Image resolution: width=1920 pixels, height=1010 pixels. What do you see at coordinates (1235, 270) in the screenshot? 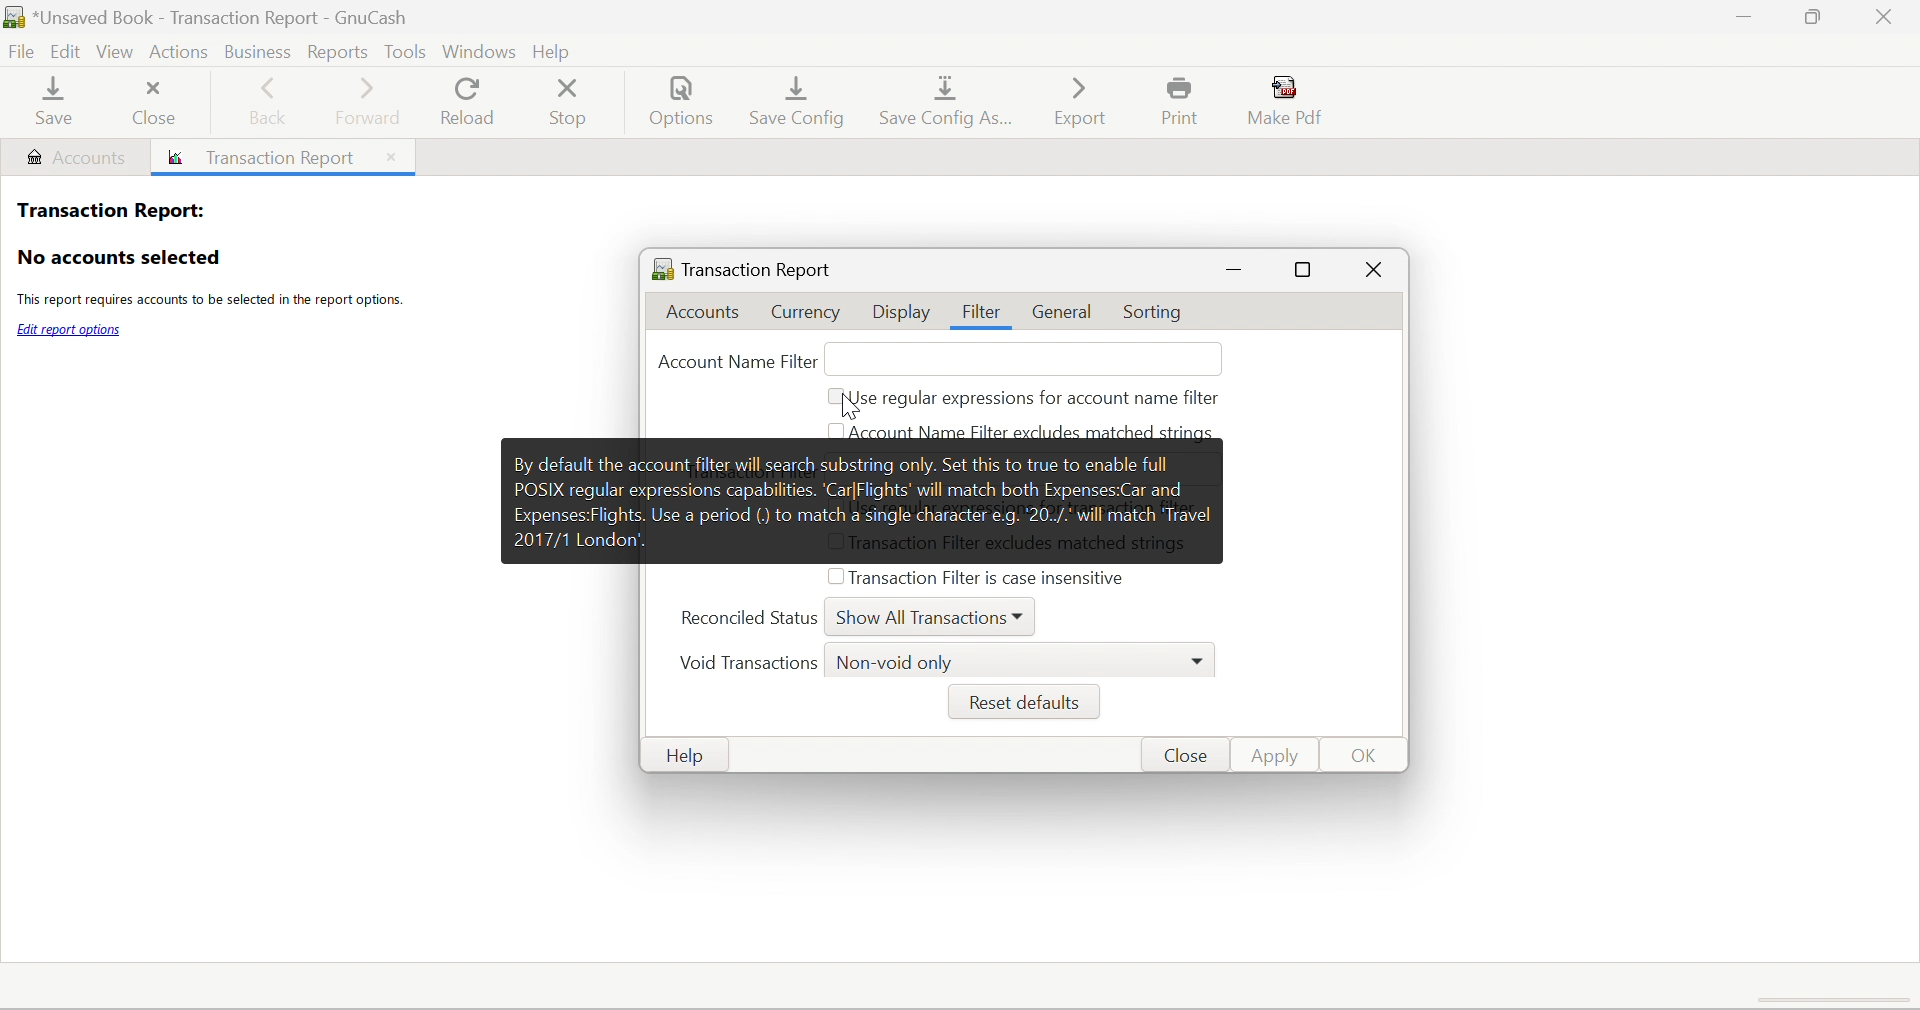
I see `Minimize` at bounding box center [1235, 270].